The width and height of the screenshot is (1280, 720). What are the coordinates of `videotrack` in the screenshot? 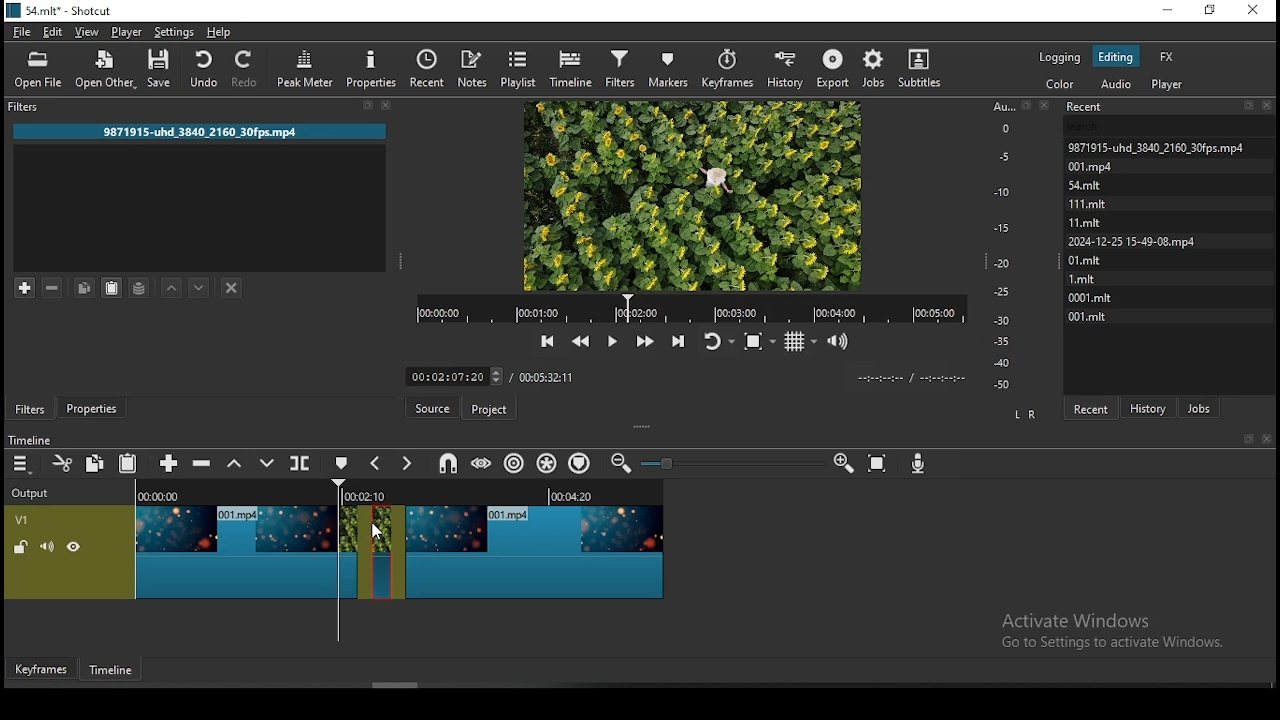 It's located at (535, 549).